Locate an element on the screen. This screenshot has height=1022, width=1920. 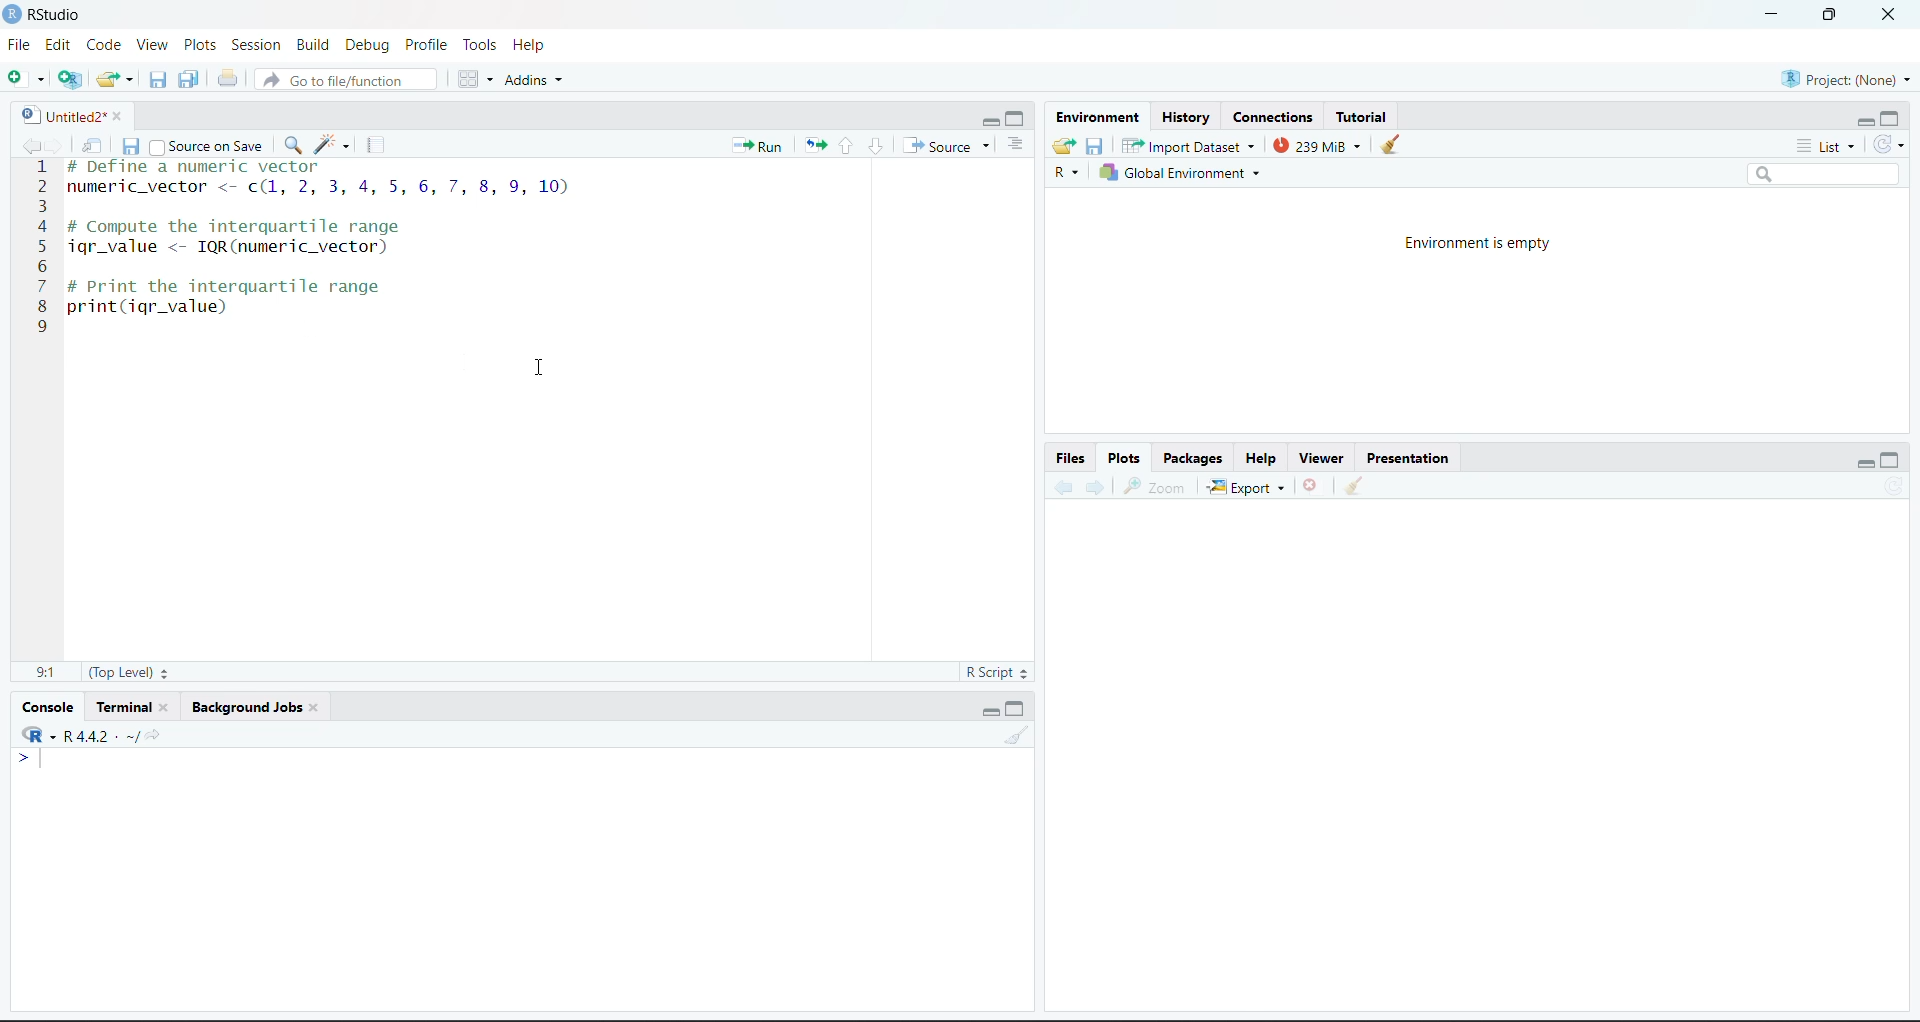
1:1 is located at coordinates (46, 670).